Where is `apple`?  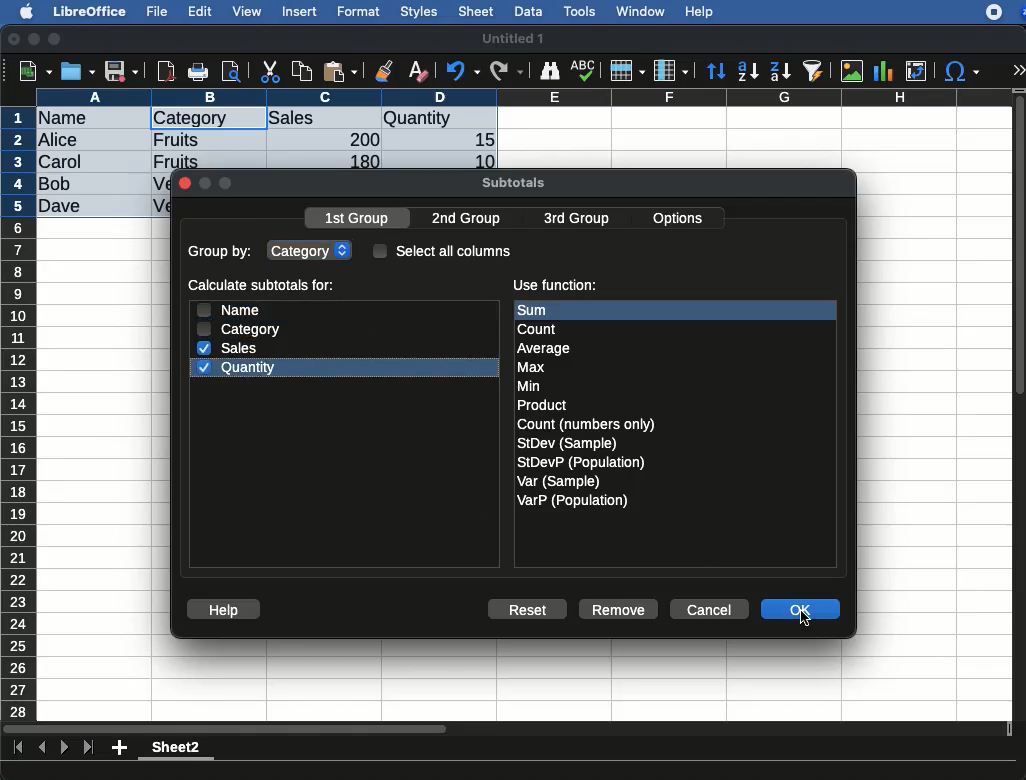
apple is located at coordinates (21, 10).